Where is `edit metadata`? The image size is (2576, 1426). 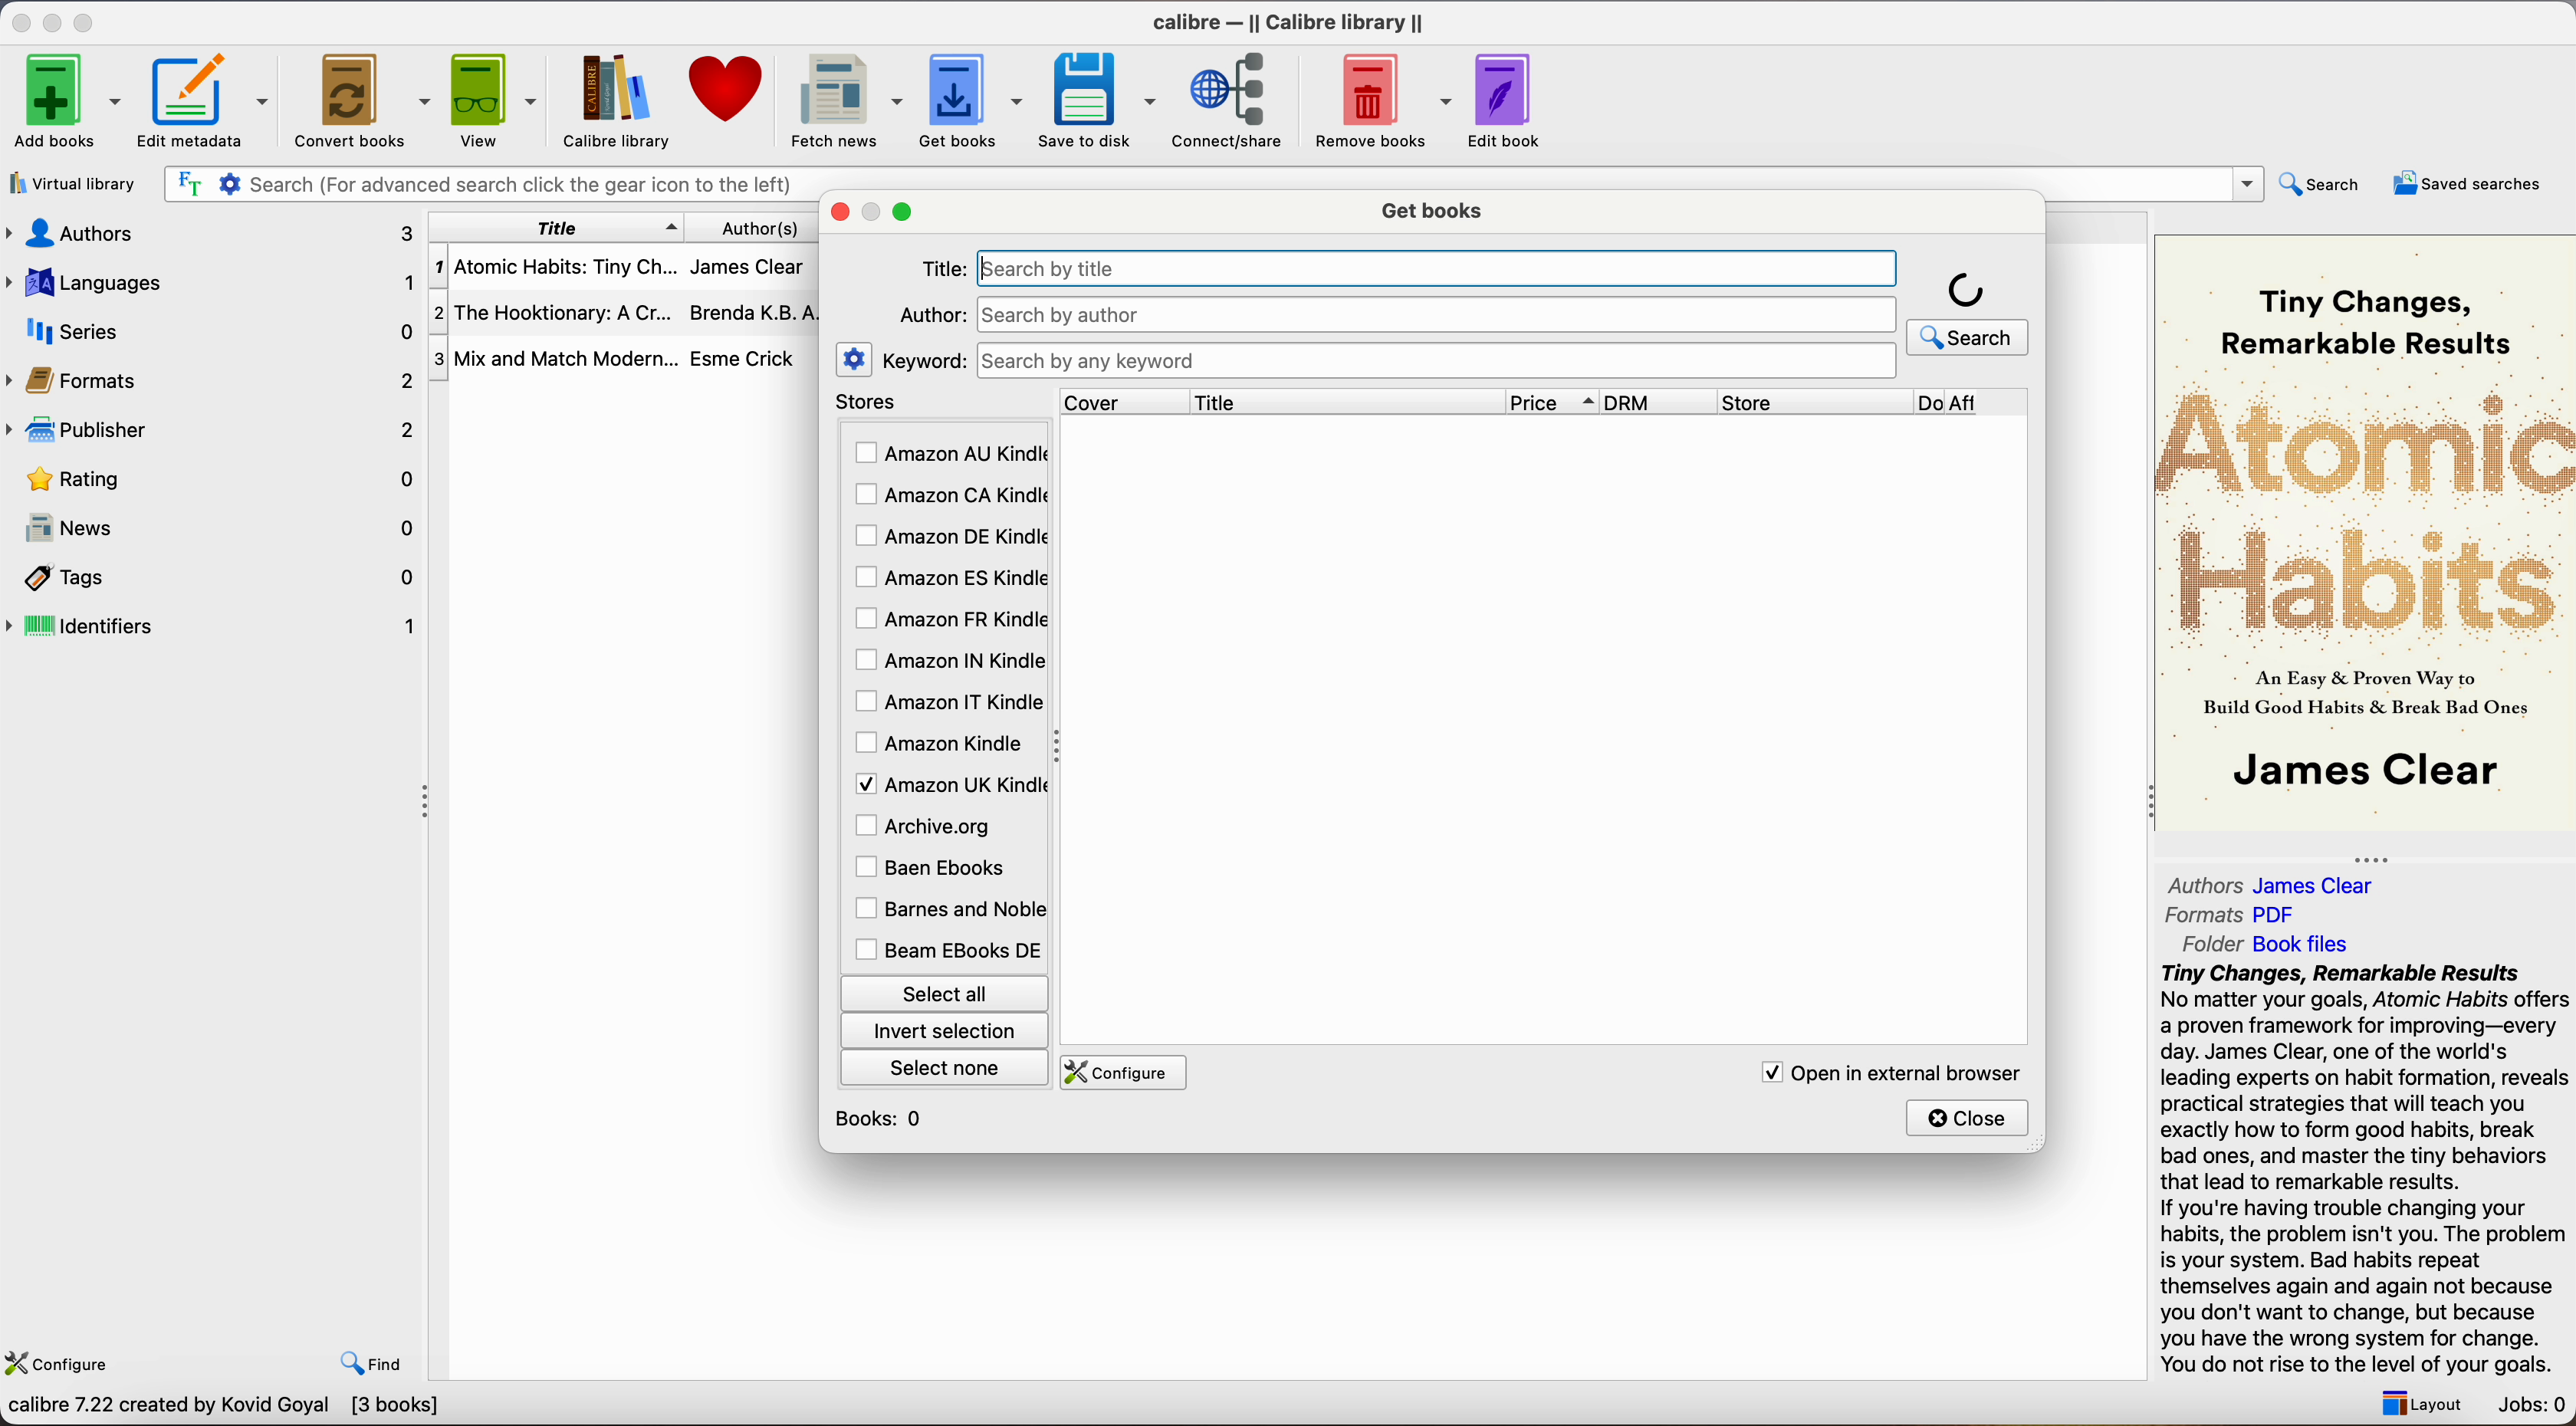 edit metadata is located at coordinates (209, 103).